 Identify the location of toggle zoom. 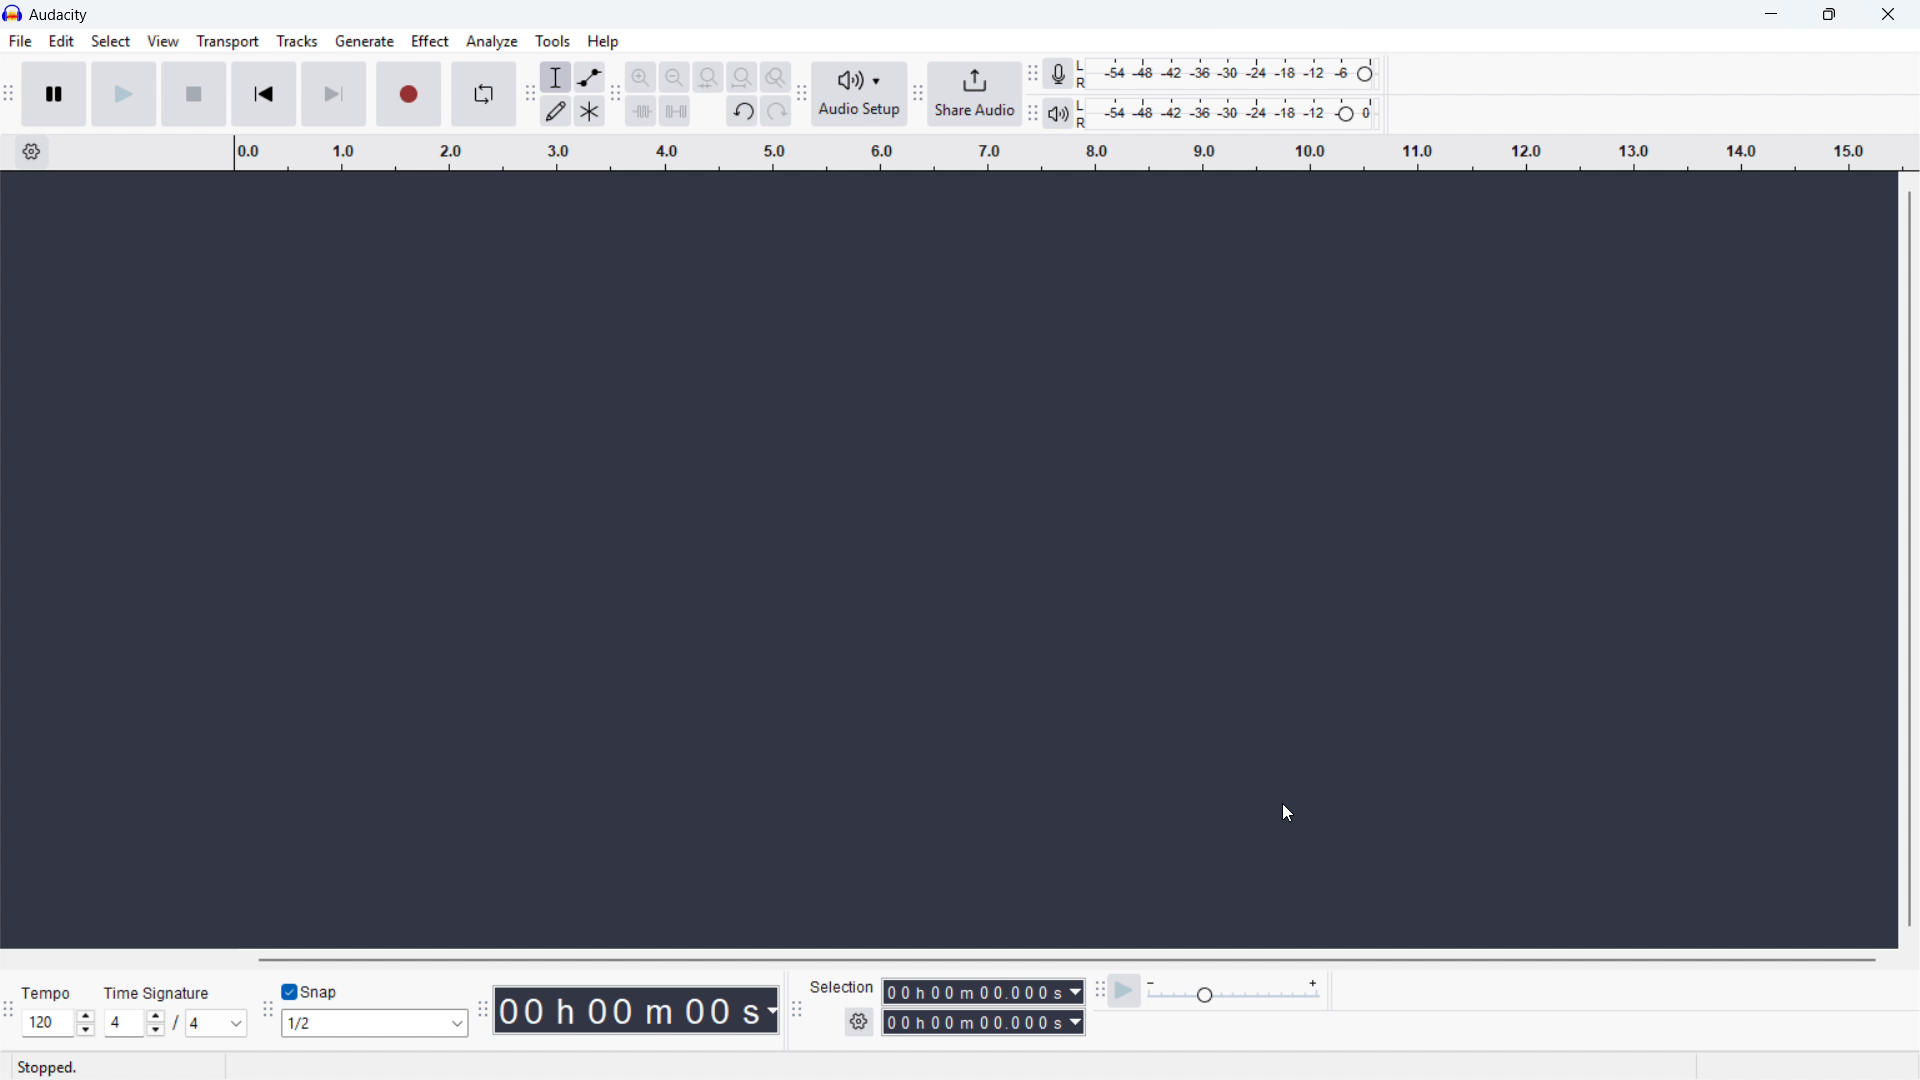
(776, 77).